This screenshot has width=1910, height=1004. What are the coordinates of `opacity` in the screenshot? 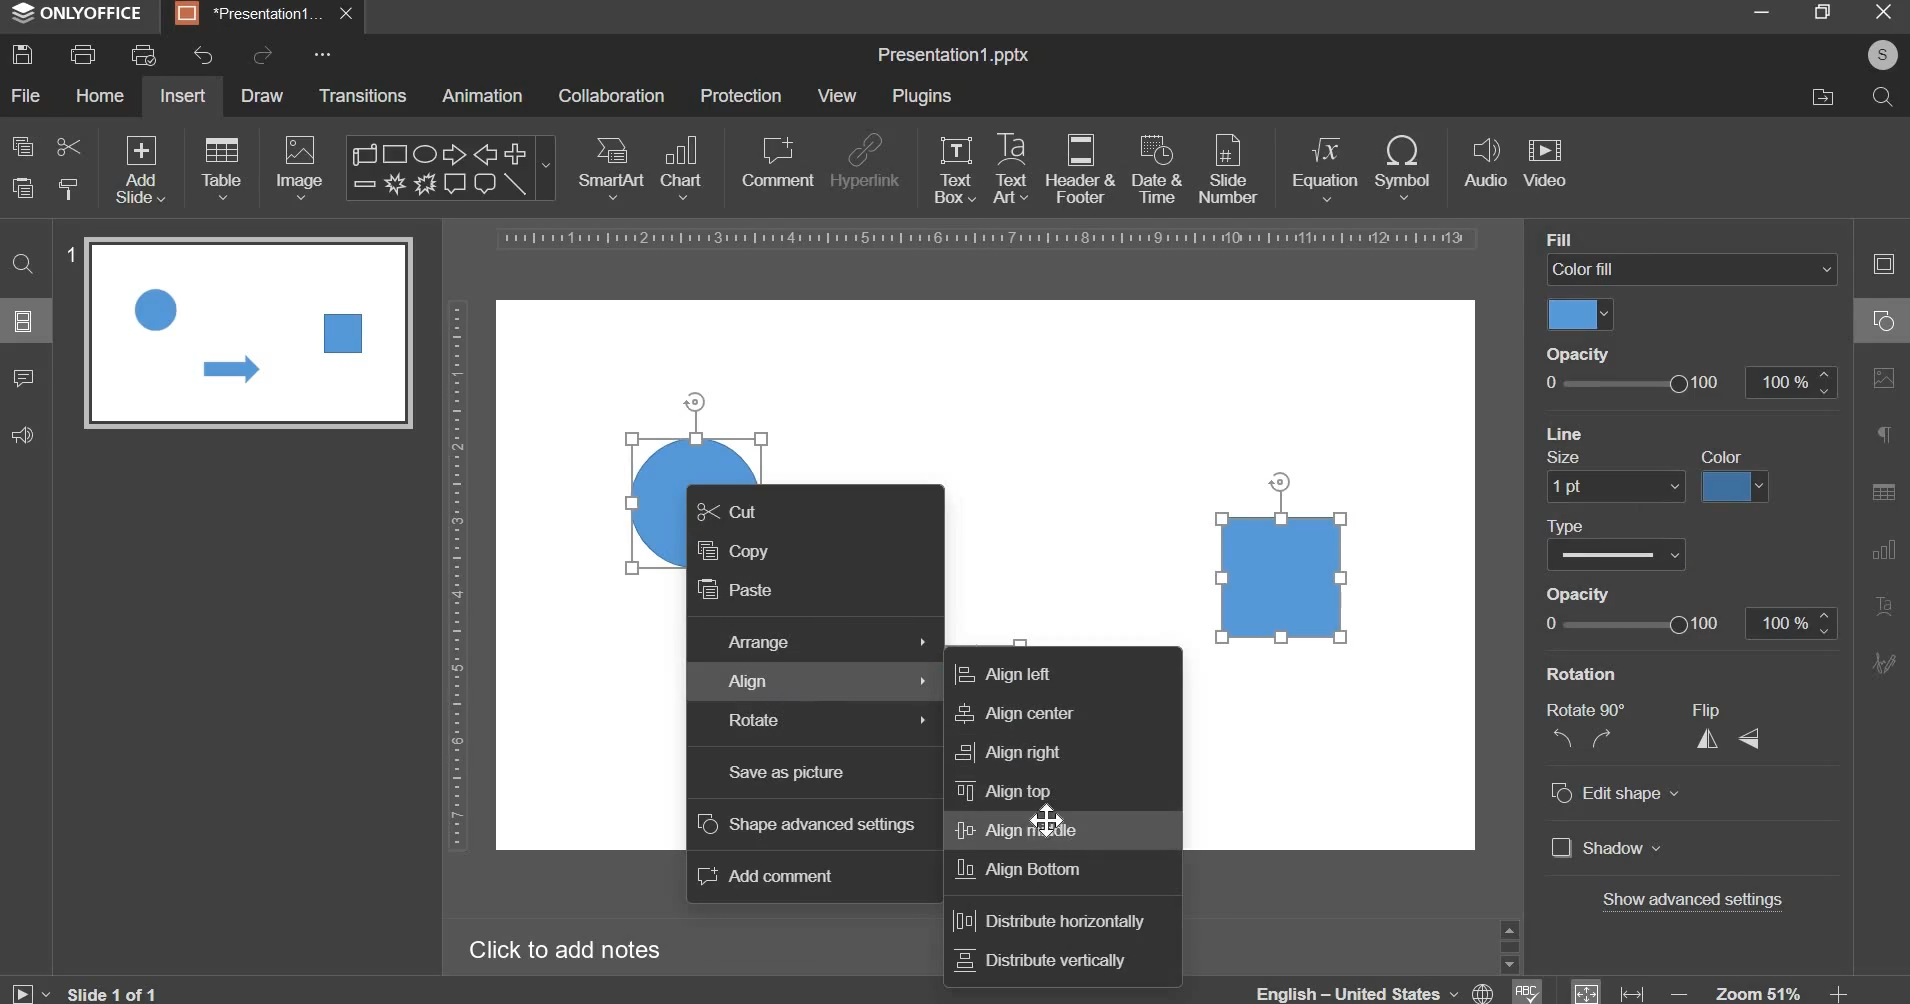 It's located at (1587, 351).